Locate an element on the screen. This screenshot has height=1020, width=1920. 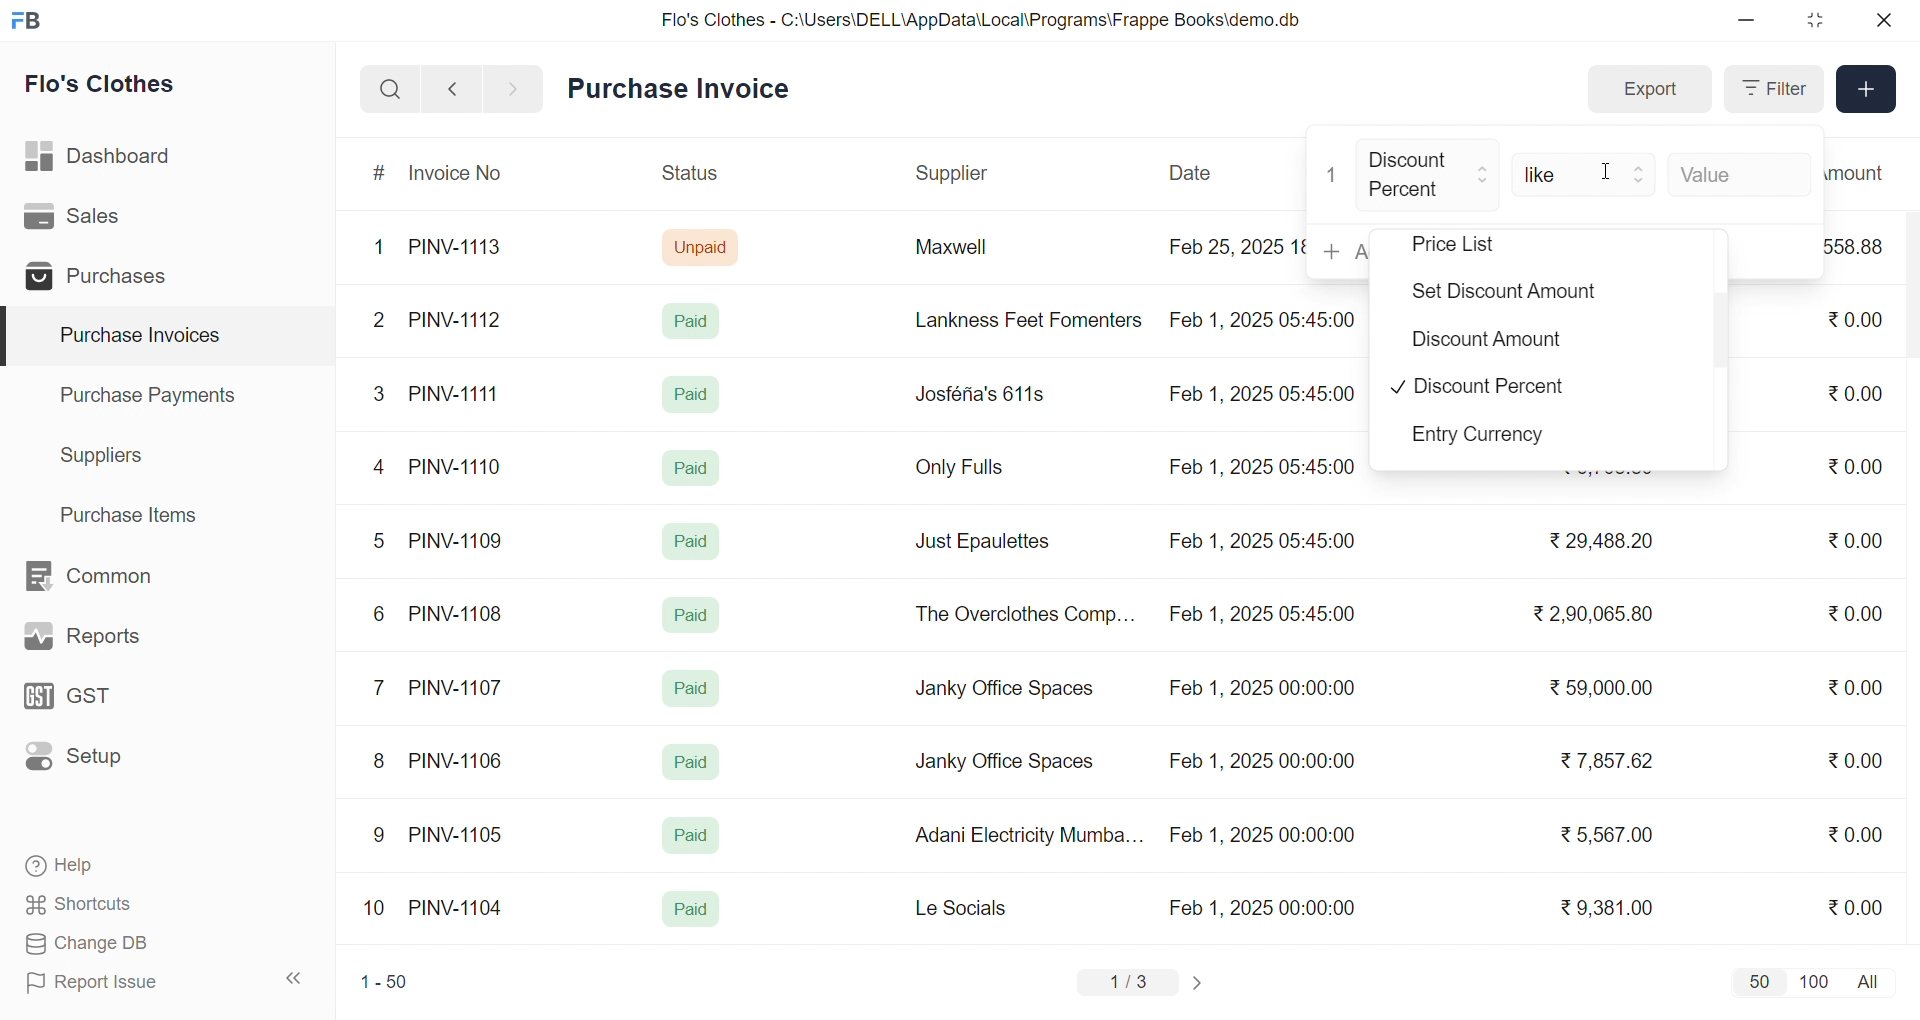
Paid is located at coordinates (696, 320).